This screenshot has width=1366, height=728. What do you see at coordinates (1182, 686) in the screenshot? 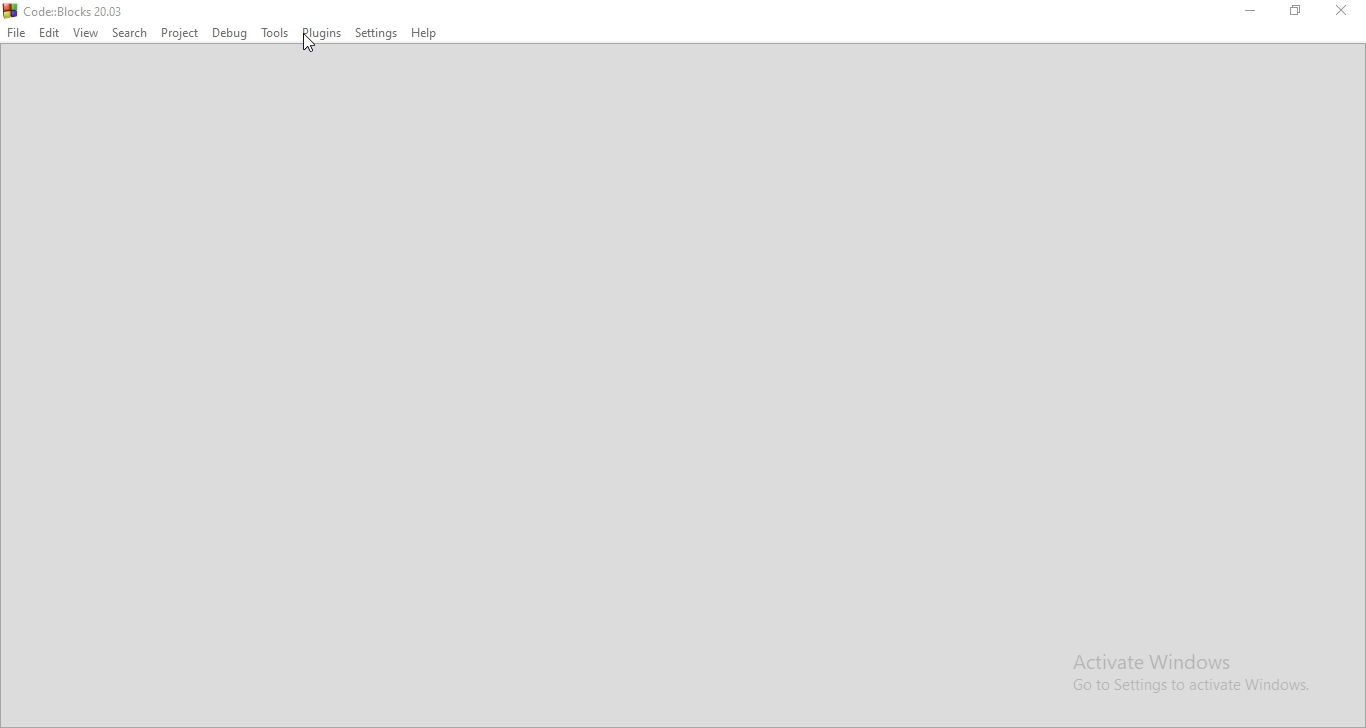
I see `Go to Settings to activate Windows` at bounding box center [1182, 686].